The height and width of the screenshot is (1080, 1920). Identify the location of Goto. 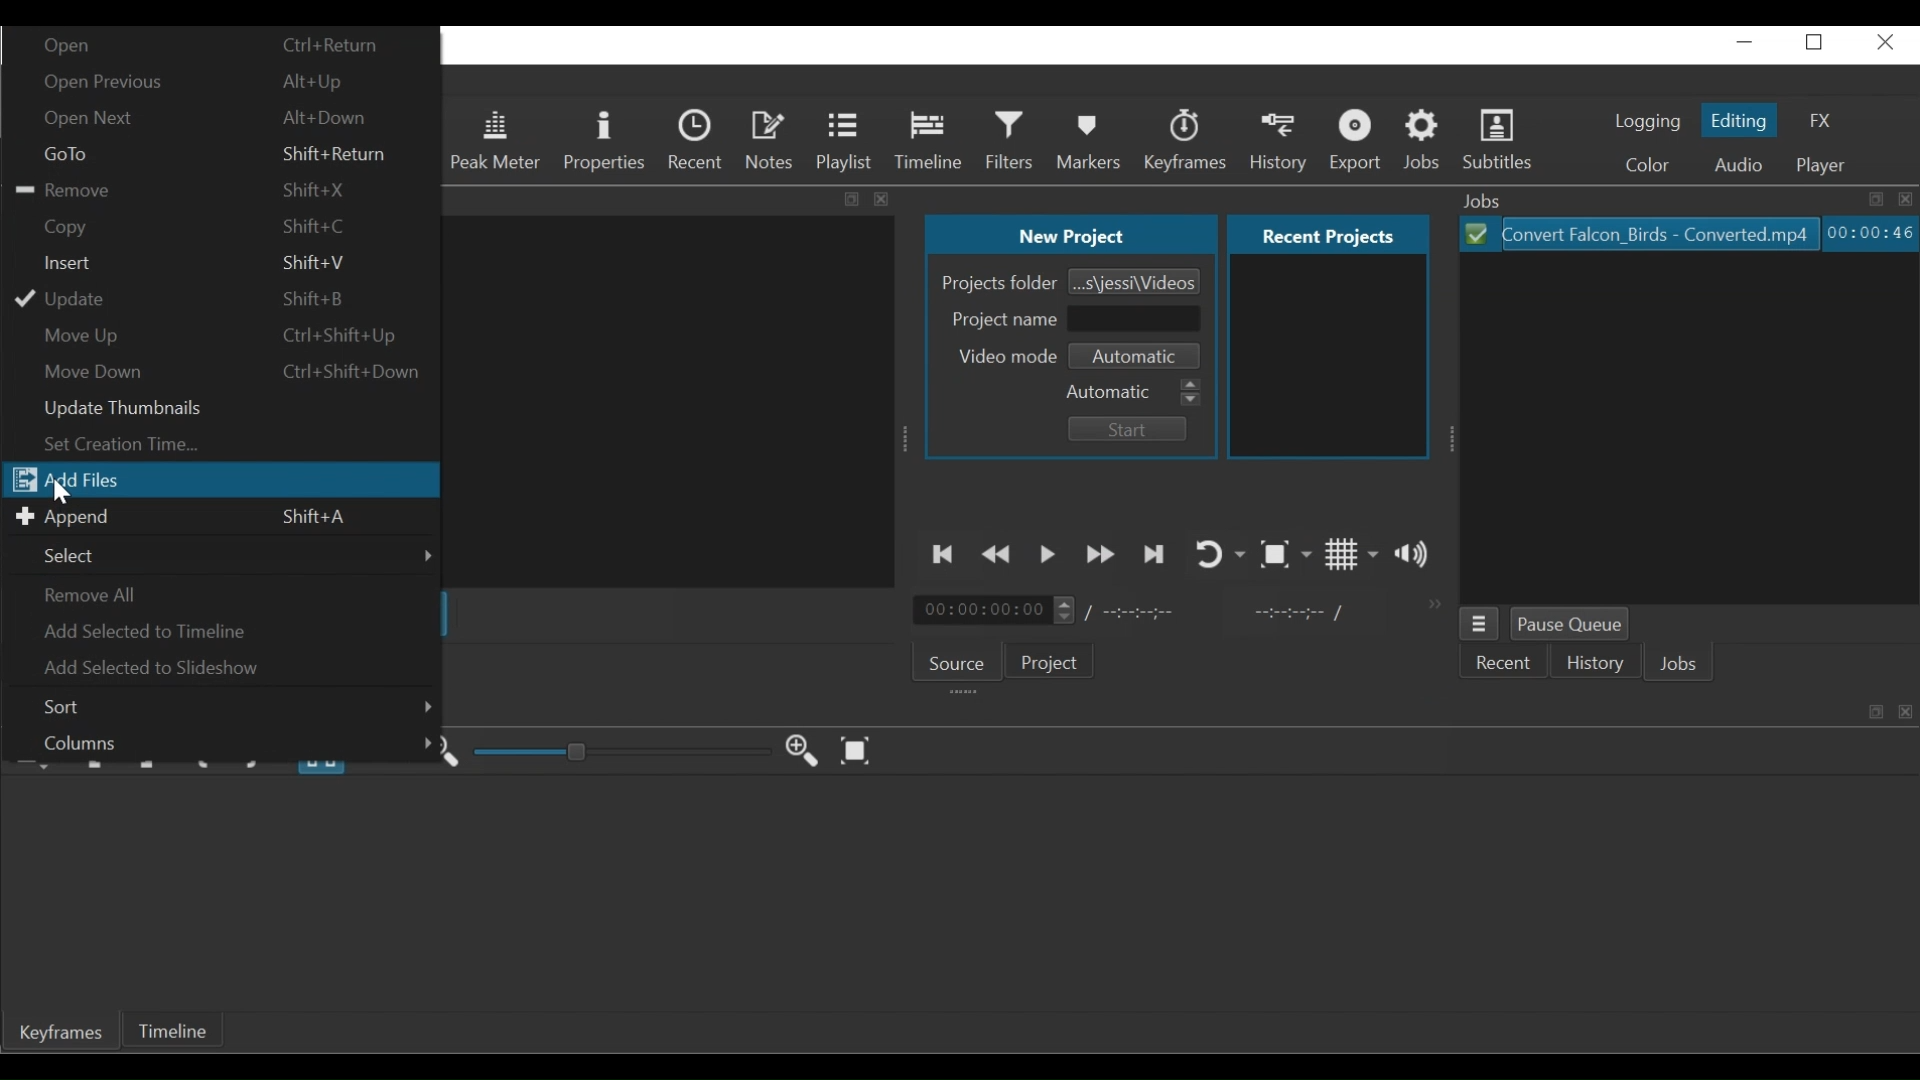
(224, 154).